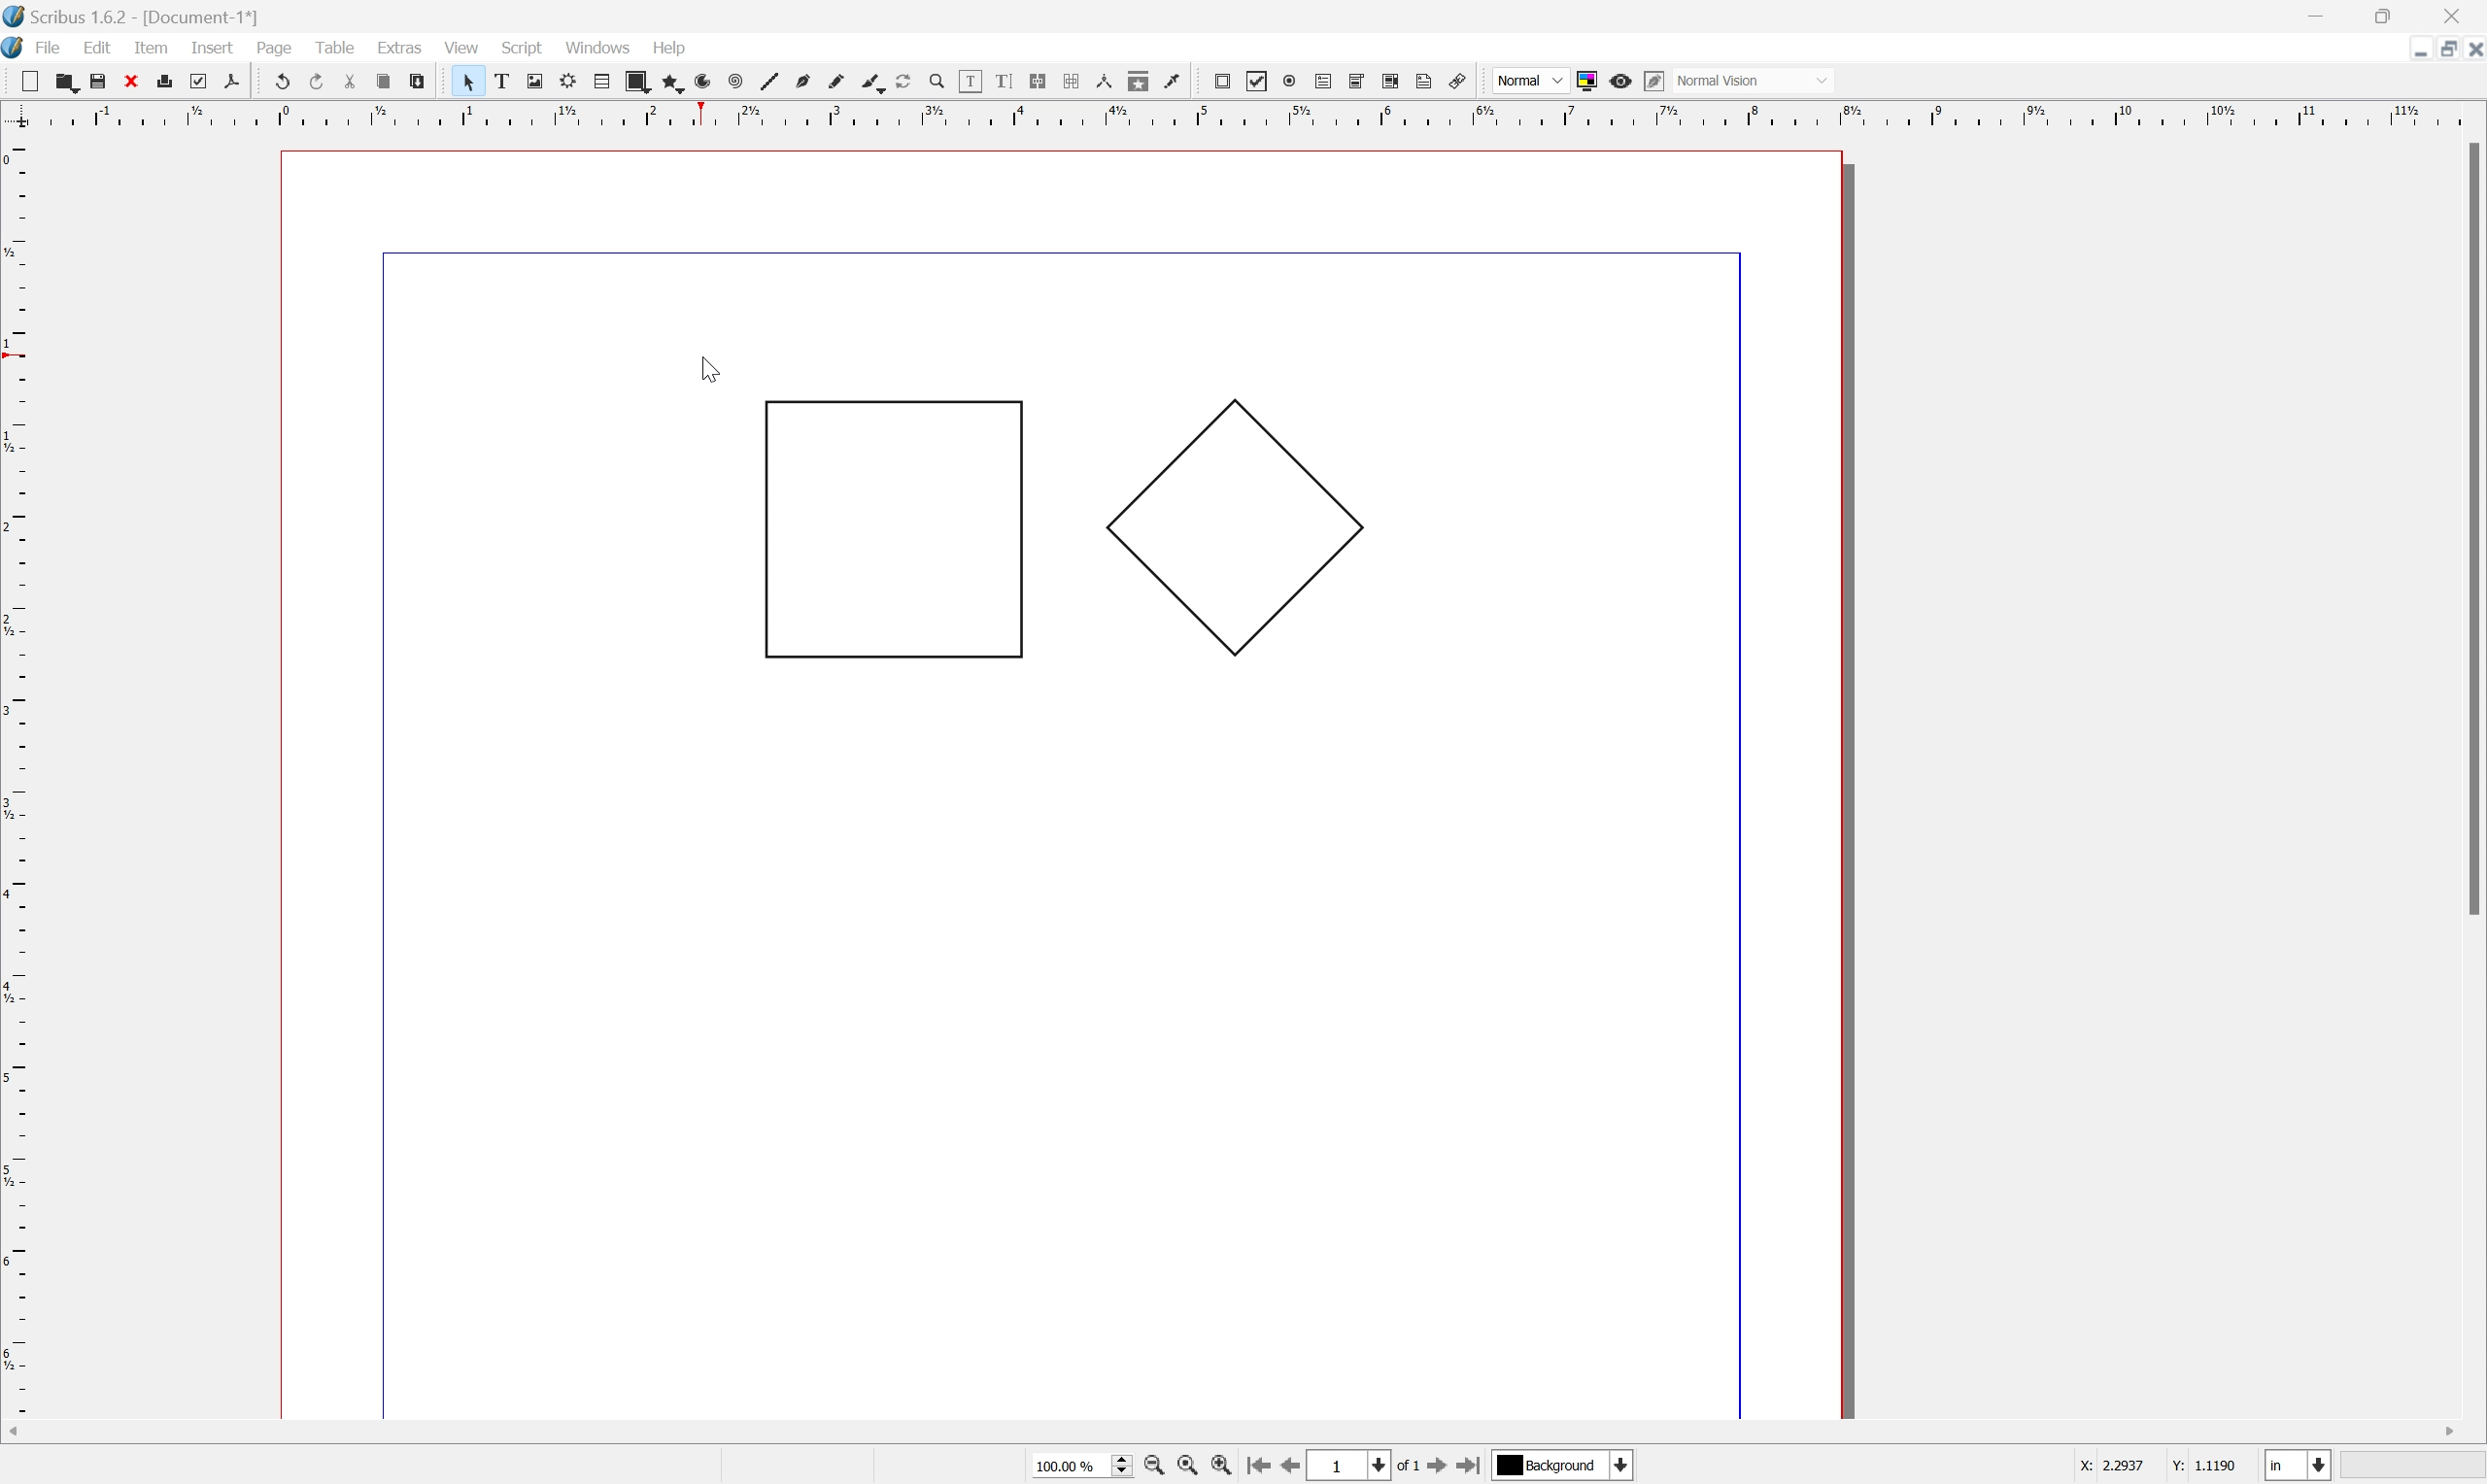 The width and height of the screenshot is (2487, 1484). What do you see at coordinates (67, 80) in the screenshot?
I see `open` at bounding box center [67, 80].